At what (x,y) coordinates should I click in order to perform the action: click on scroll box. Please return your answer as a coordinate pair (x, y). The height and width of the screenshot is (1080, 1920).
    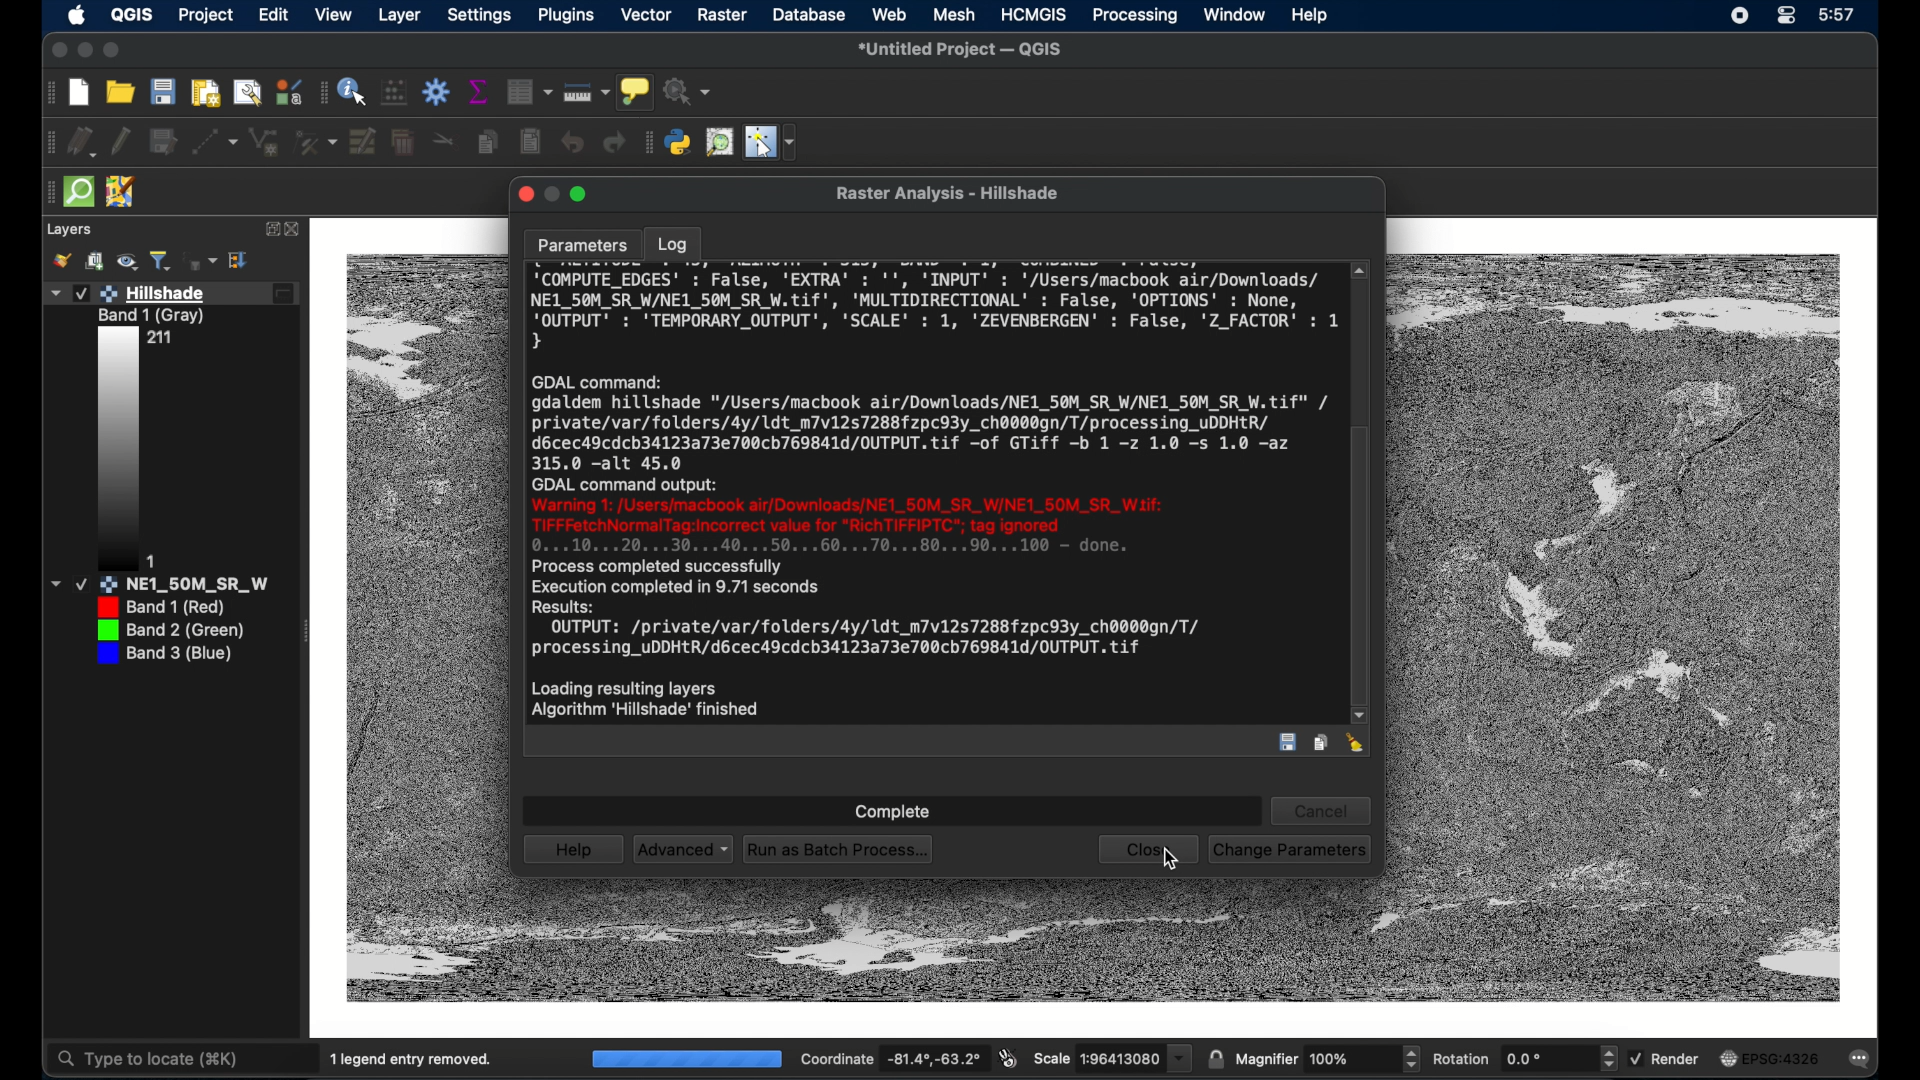
    Looking at the image, I should click on (1359, 564).